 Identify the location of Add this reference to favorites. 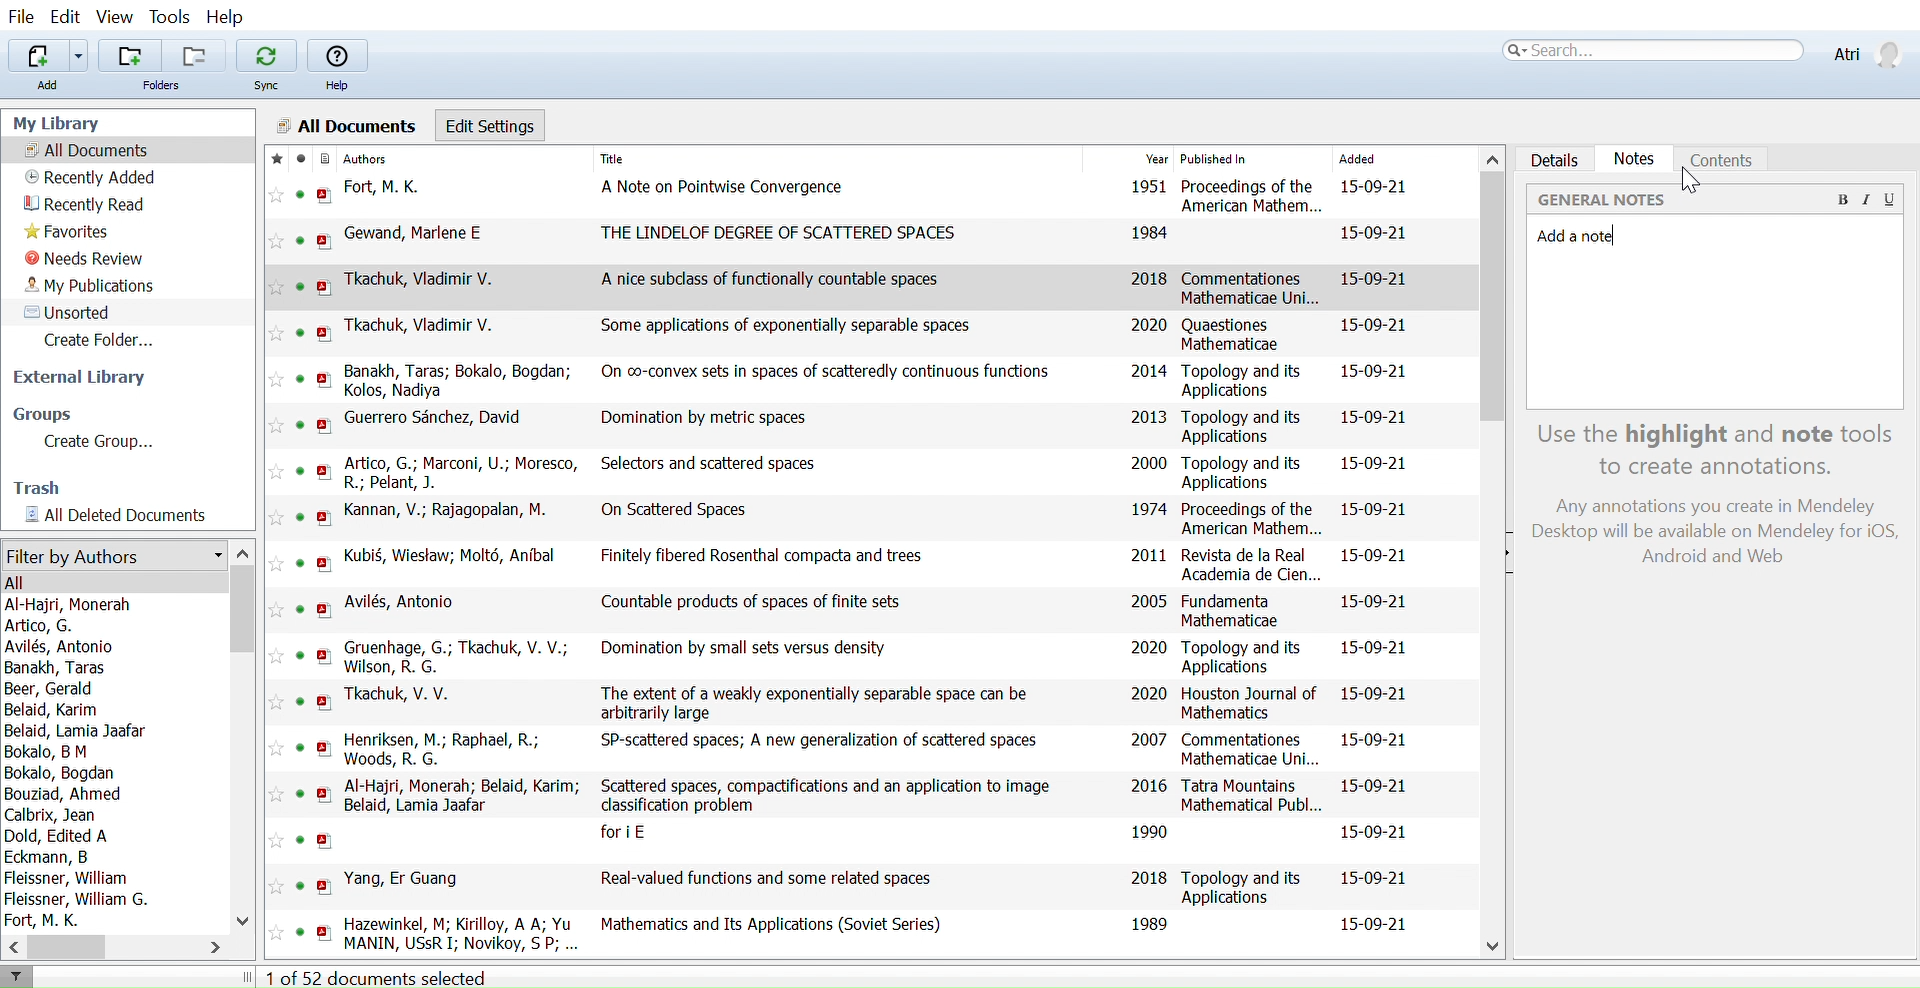
(277, 241).